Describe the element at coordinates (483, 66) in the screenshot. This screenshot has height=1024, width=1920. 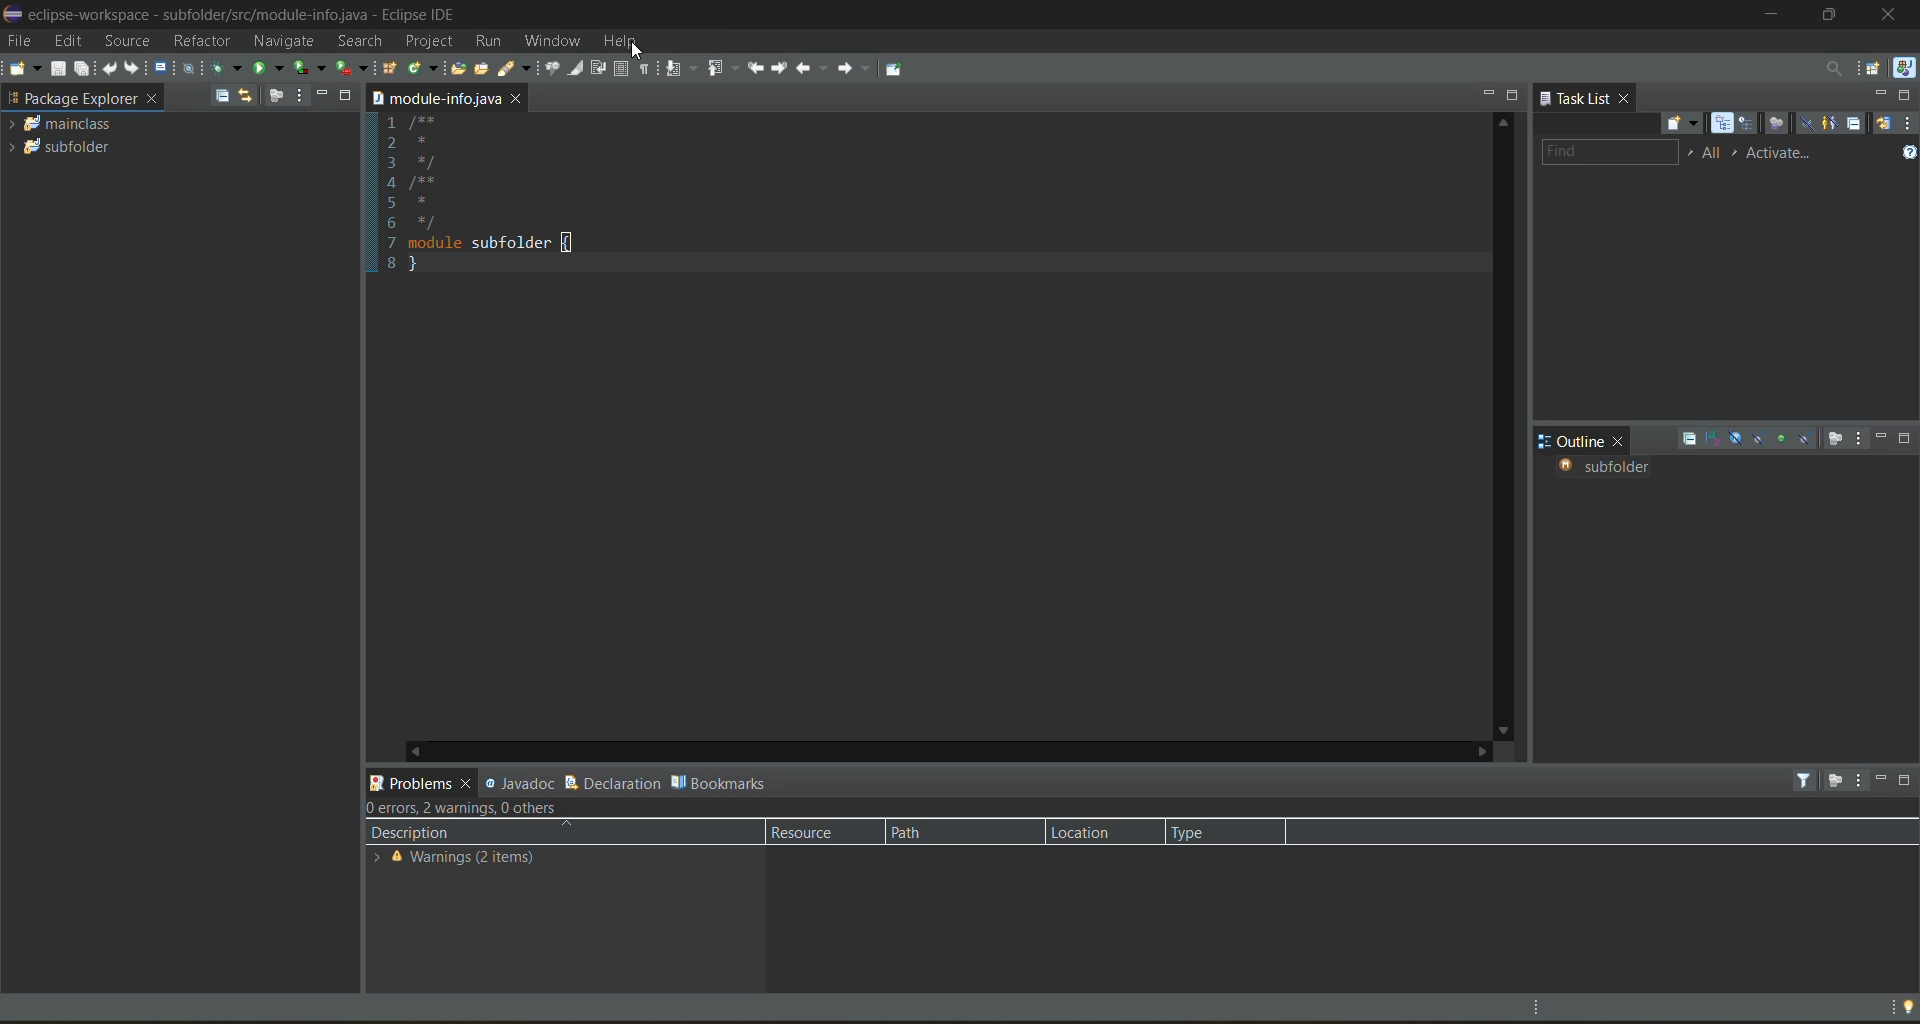
I see `open task` at that location.